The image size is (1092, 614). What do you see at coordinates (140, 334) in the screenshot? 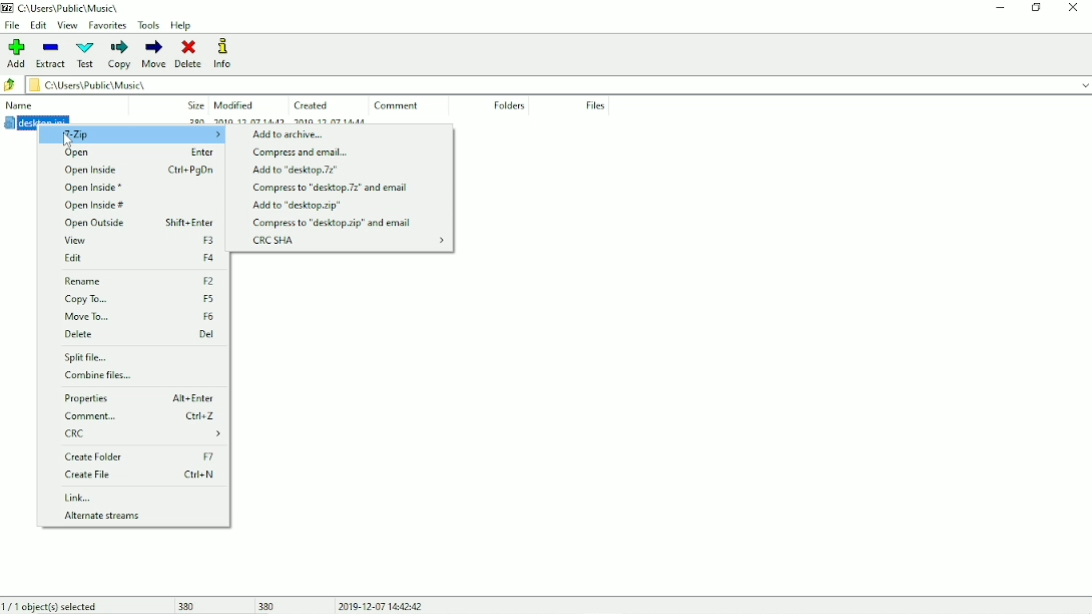
I see `Delete` at bounding box center [140, 334].